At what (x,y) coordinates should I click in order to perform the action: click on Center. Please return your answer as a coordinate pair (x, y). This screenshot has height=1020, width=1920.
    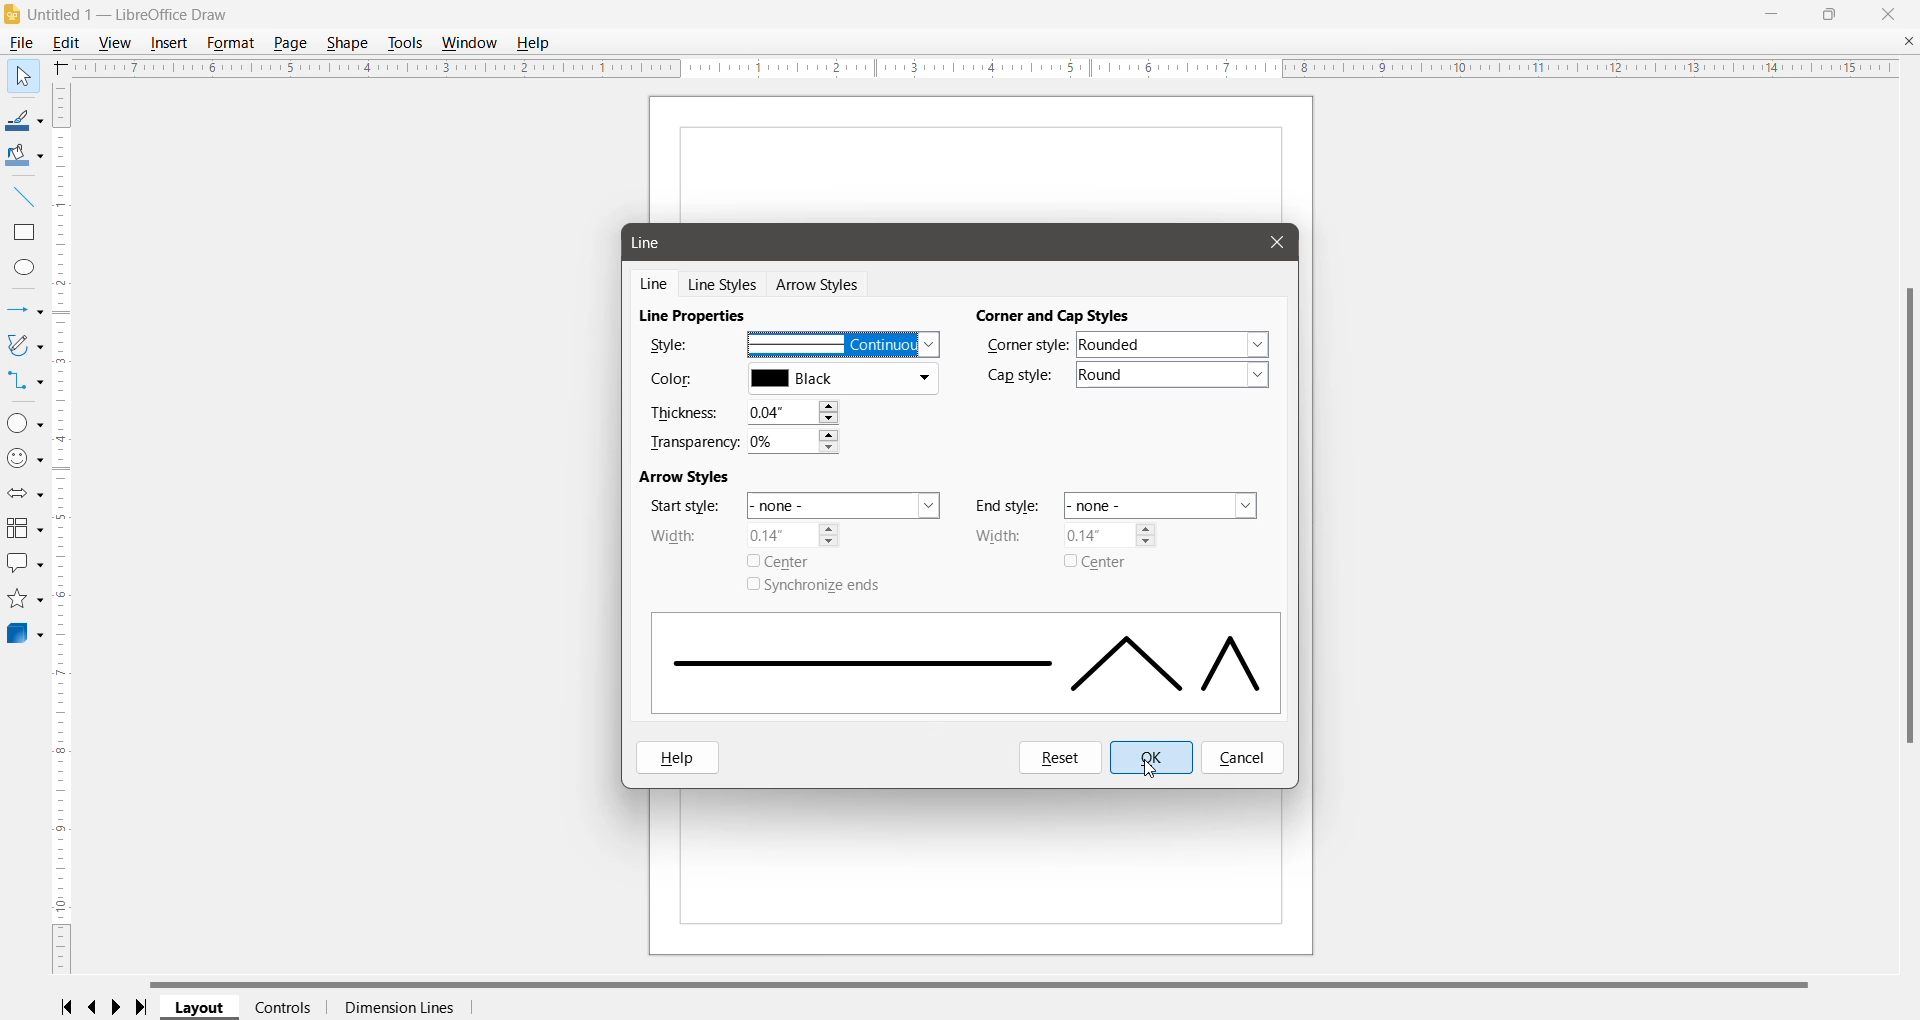
    Looking at the image, I should click on (785, 562).